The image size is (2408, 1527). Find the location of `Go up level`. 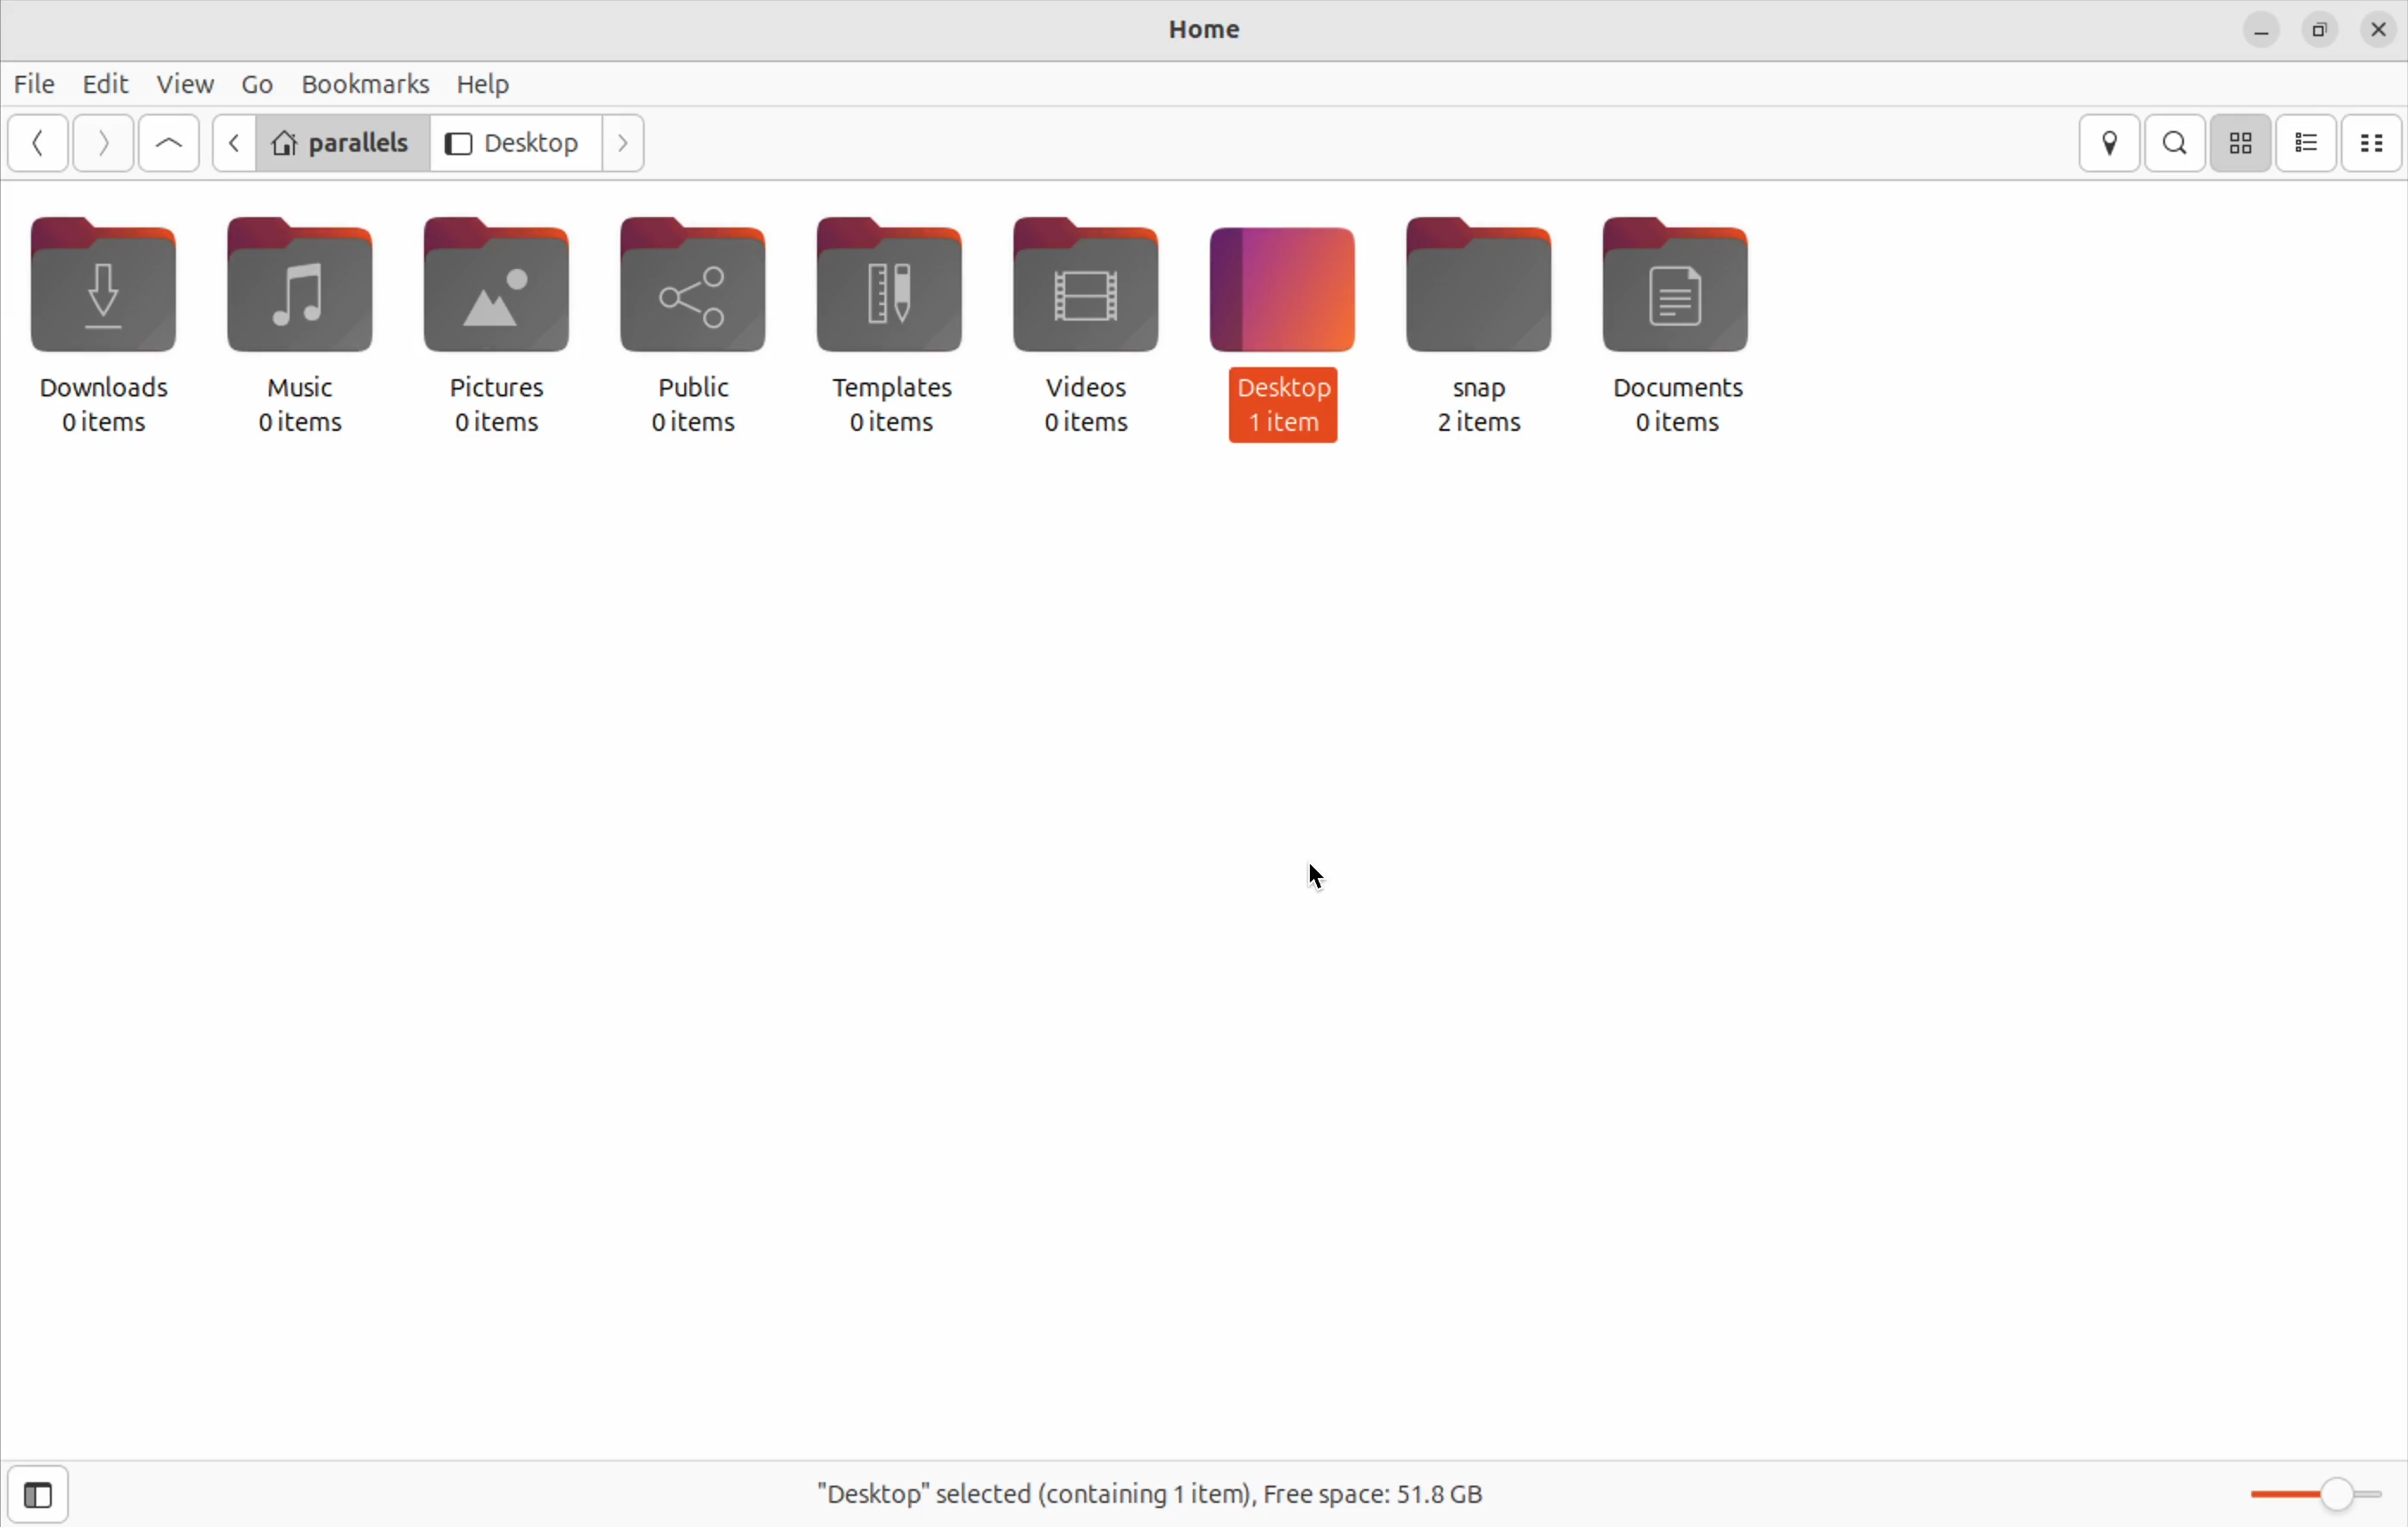

Go up level is located at coordinates (168, 144).